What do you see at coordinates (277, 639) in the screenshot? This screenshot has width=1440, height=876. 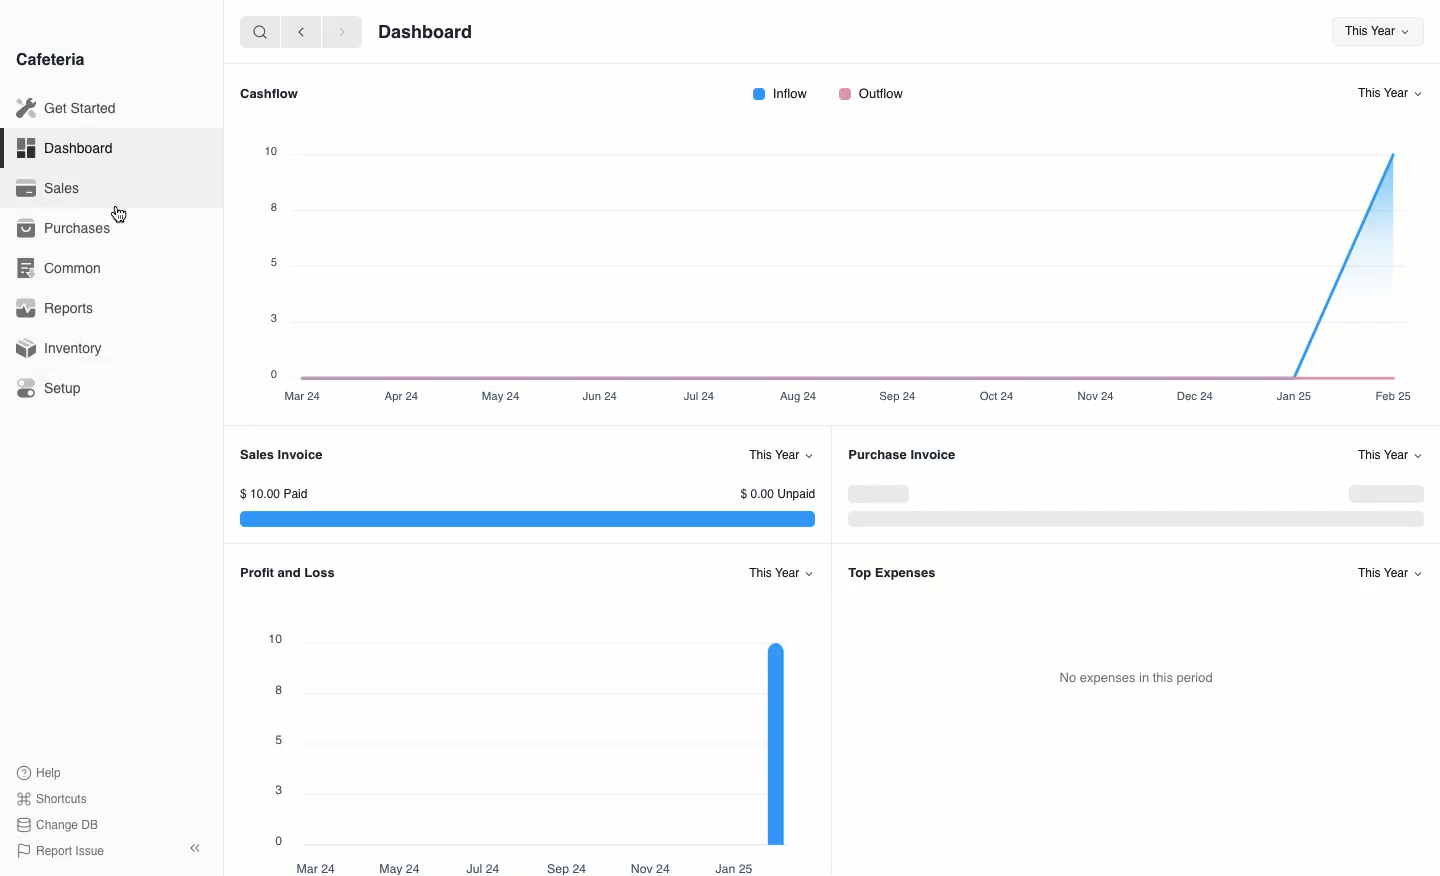 I see `10` at bounding box center [277, 639].